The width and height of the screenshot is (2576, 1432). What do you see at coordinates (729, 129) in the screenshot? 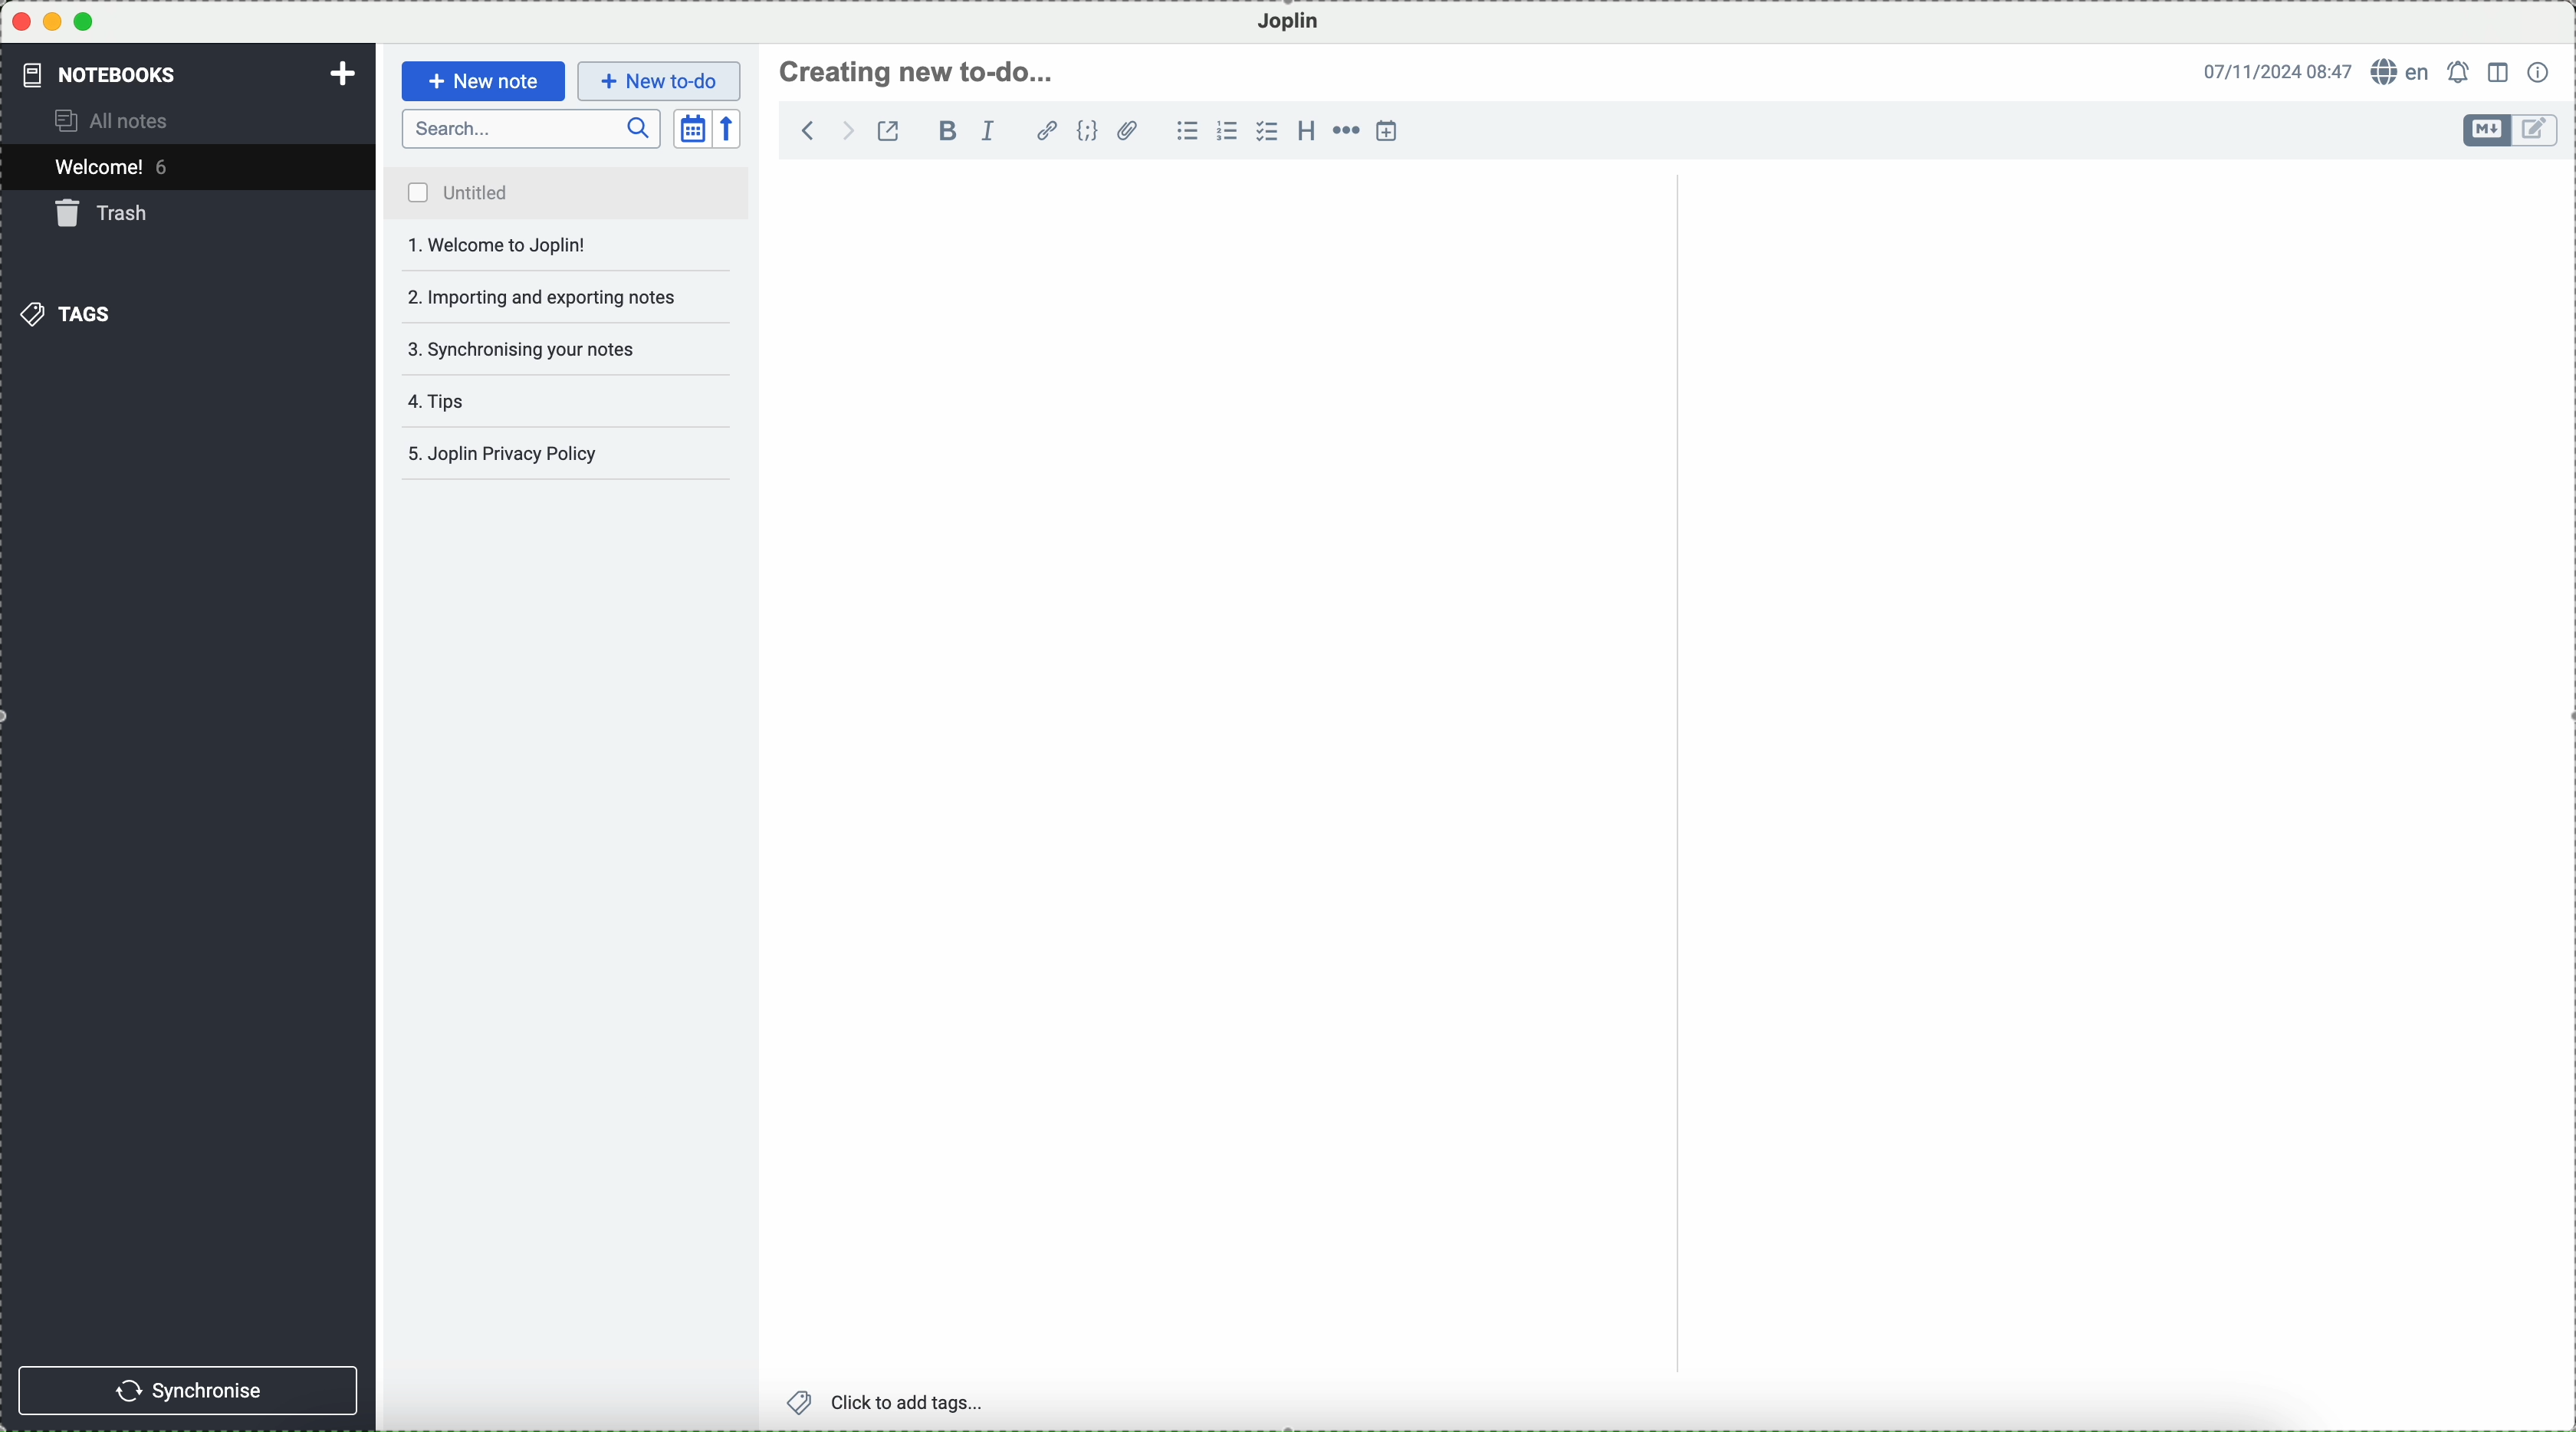
I see `reverse sort order` at bounding box center [729, 129].